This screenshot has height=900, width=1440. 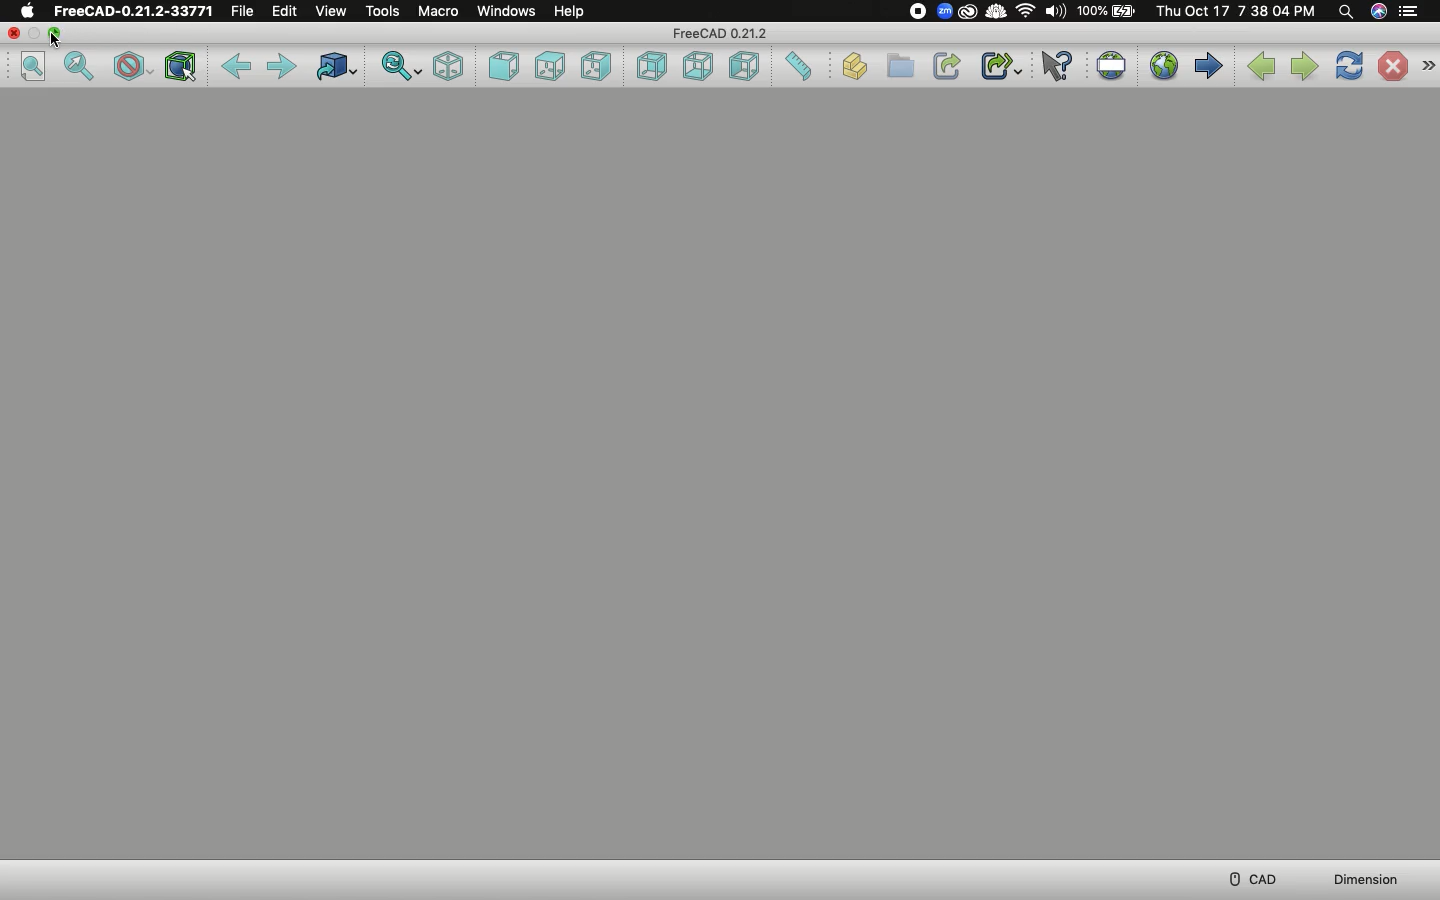 I want to click on Create part, so click(x=854, y=69).